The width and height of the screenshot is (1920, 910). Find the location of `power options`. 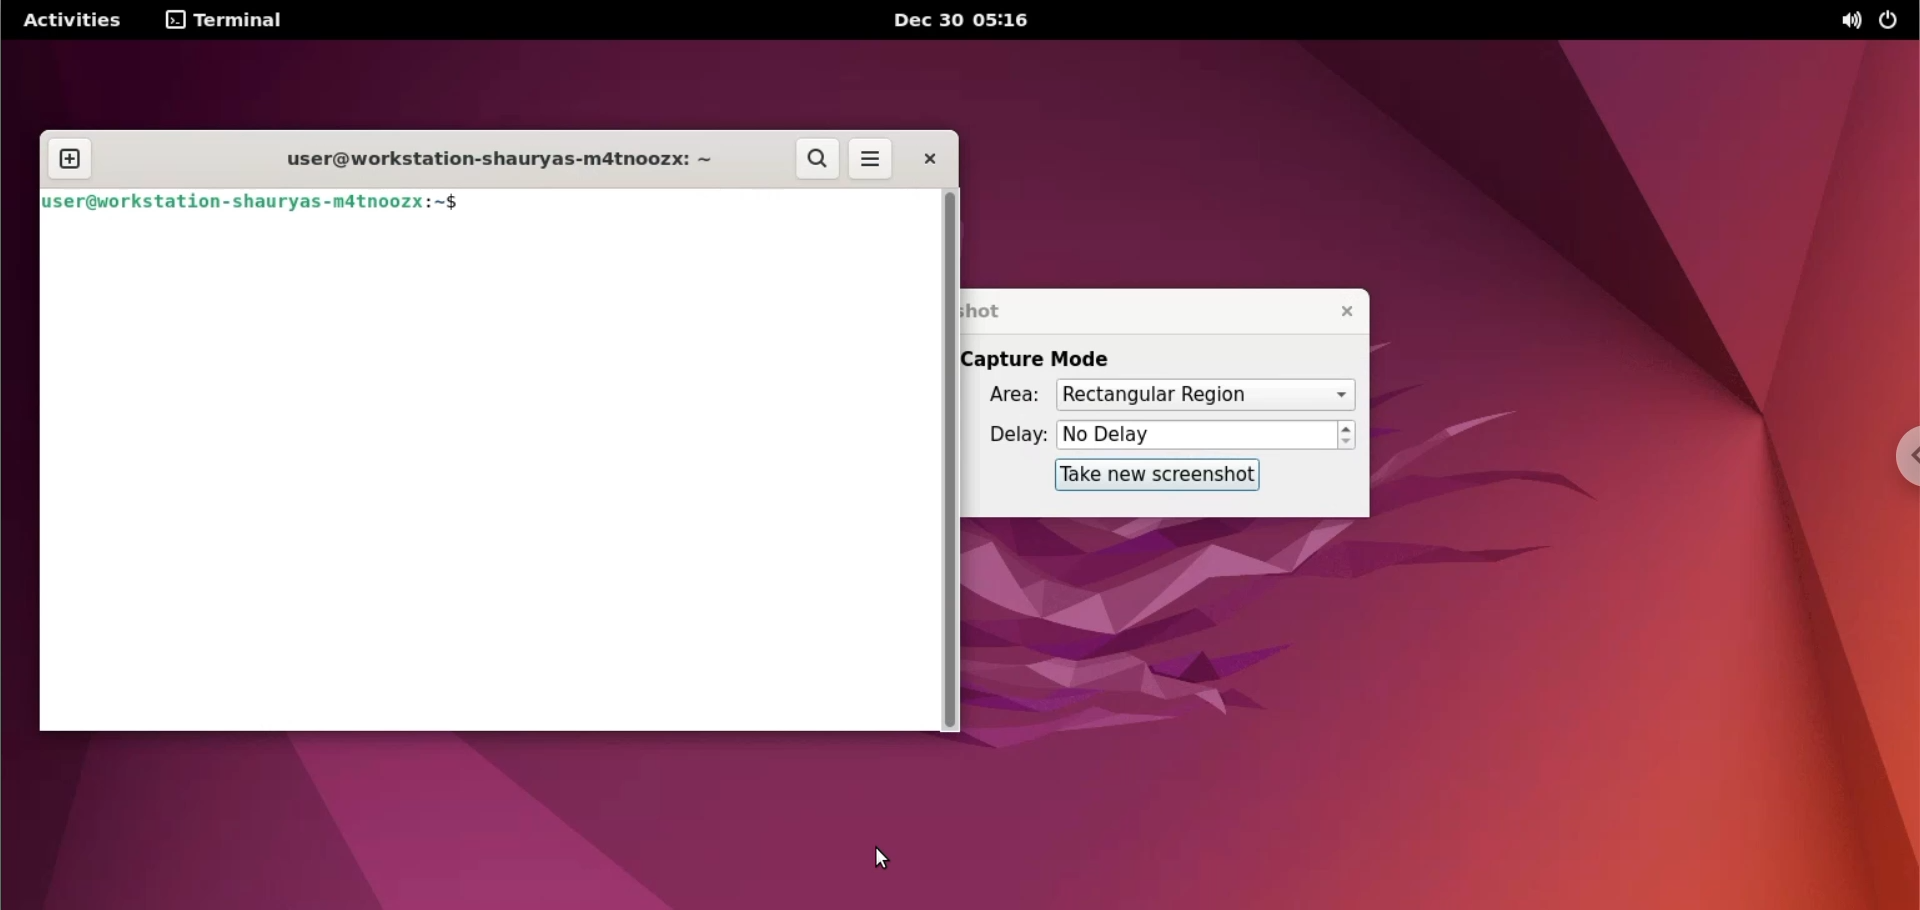

power options is located at coordinates (1892, 23).